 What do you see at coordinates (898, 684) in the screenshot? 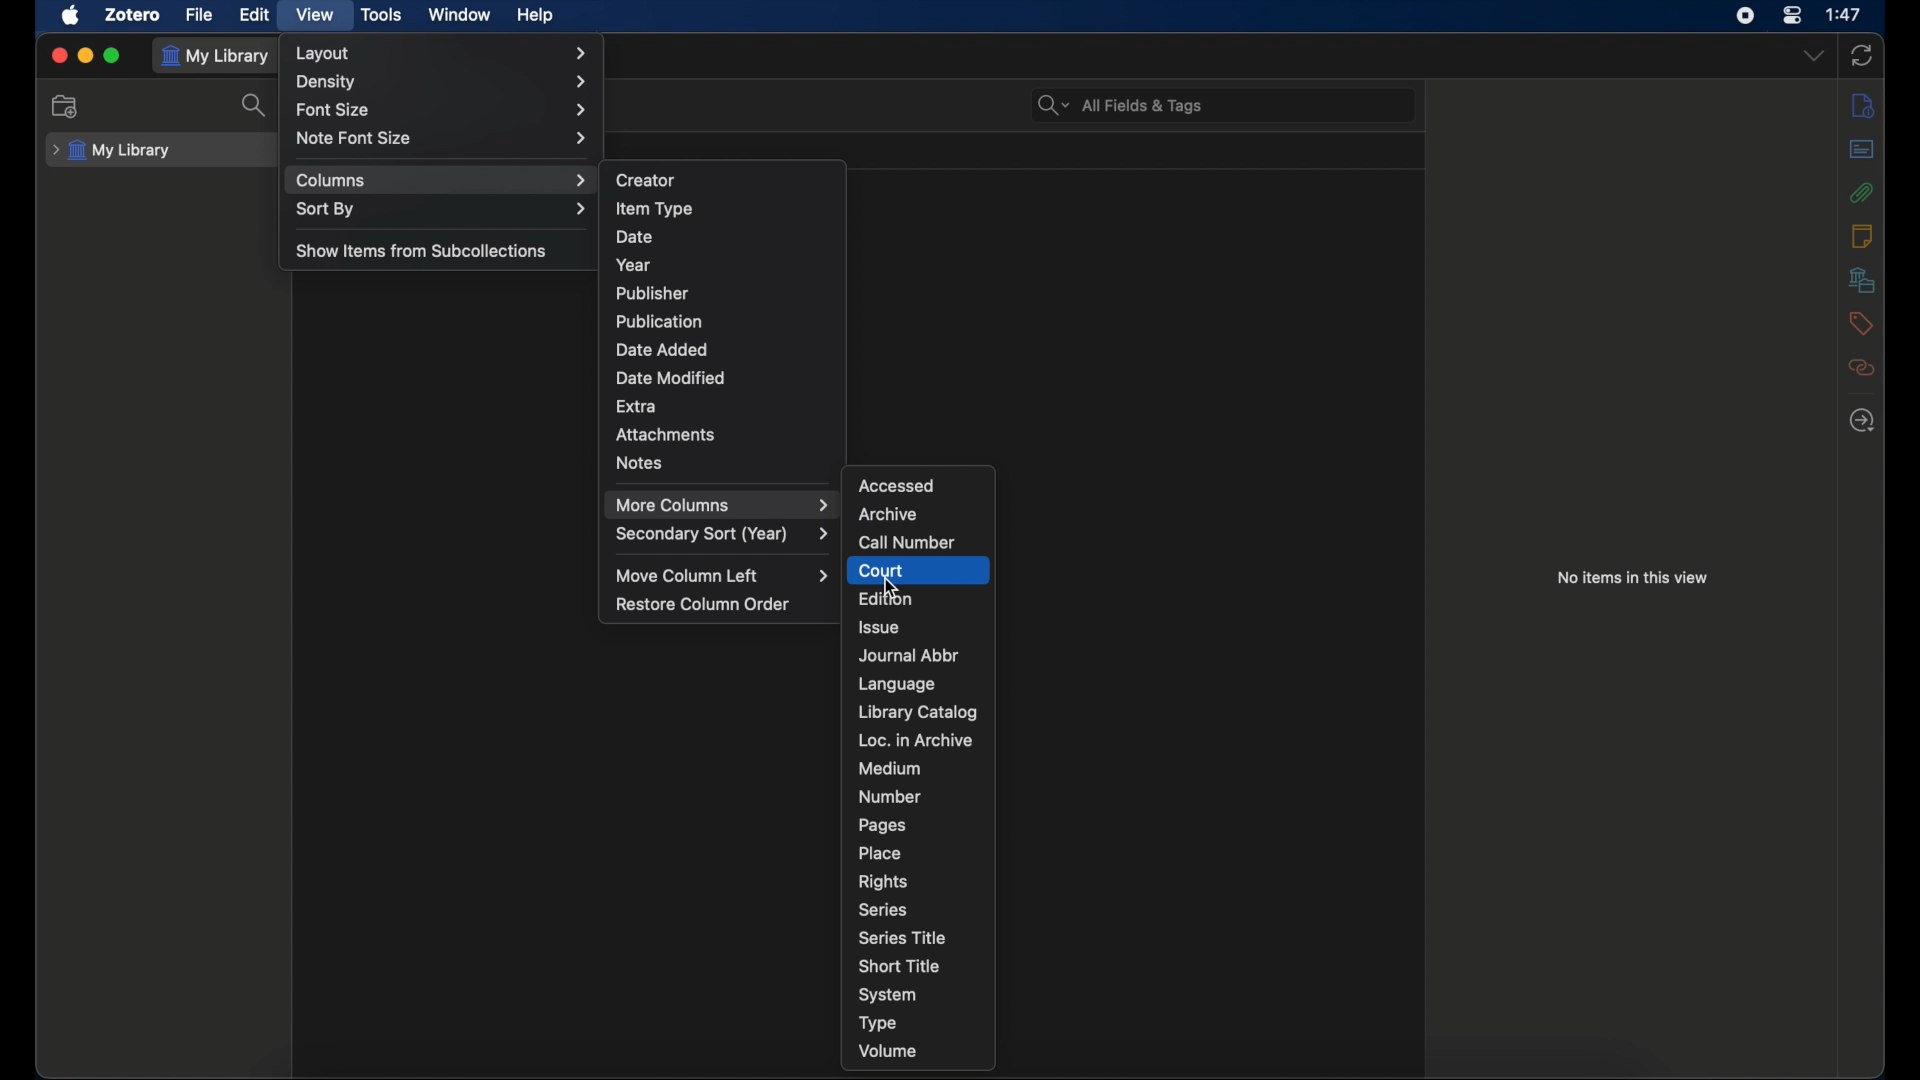
I see `language` at bounding box center [898, 684].